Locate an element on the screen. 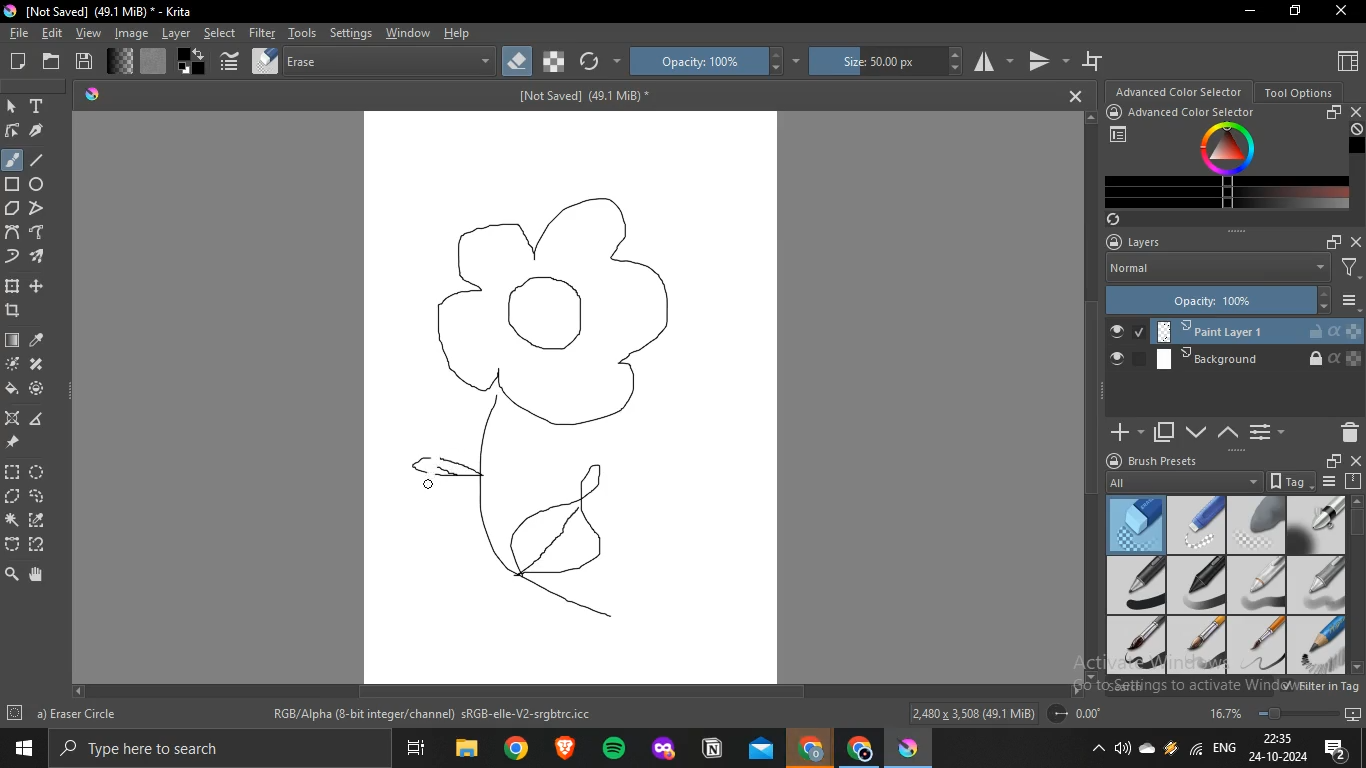 This screenshot has width=1366, height=768. Filters is located at coordinates (1351, 269).